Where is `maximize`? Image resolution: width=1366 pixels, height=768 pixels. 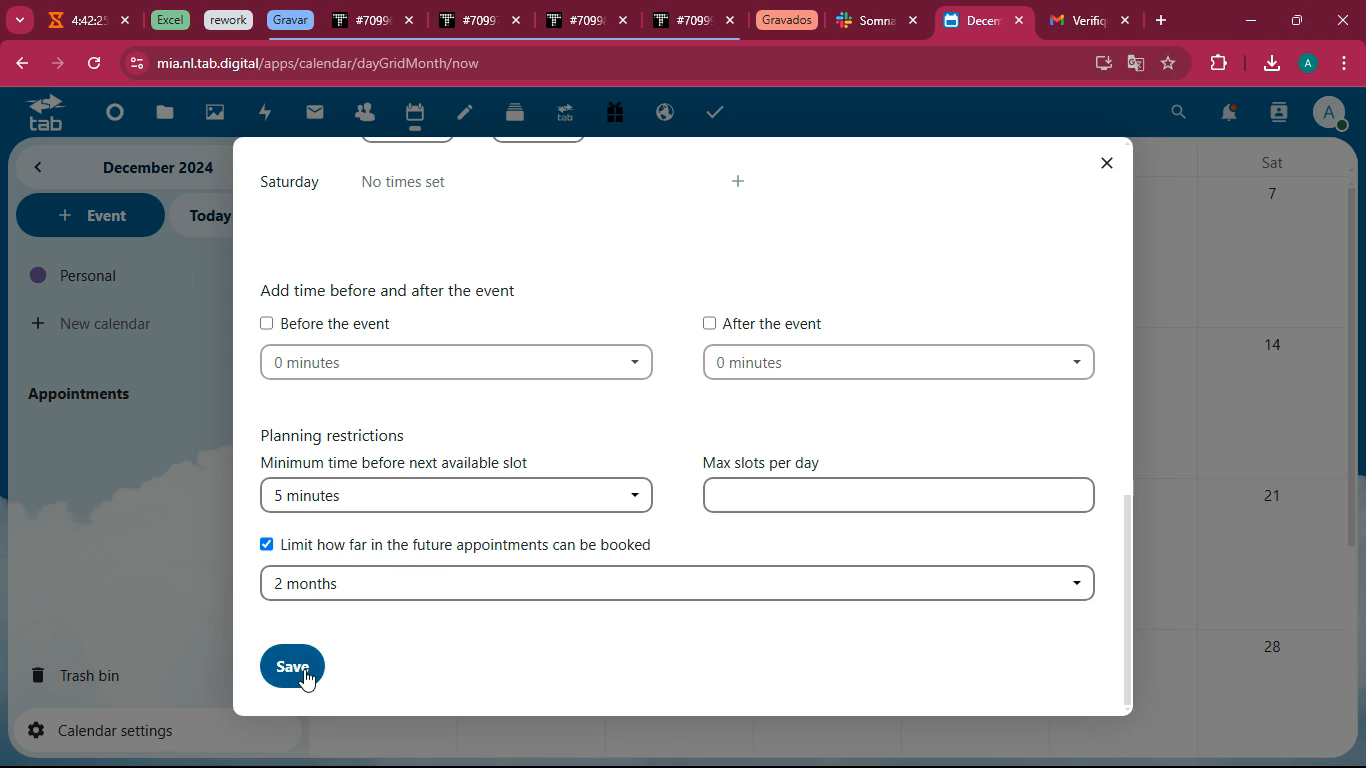
maximize is located at coordinates (1295, 18).